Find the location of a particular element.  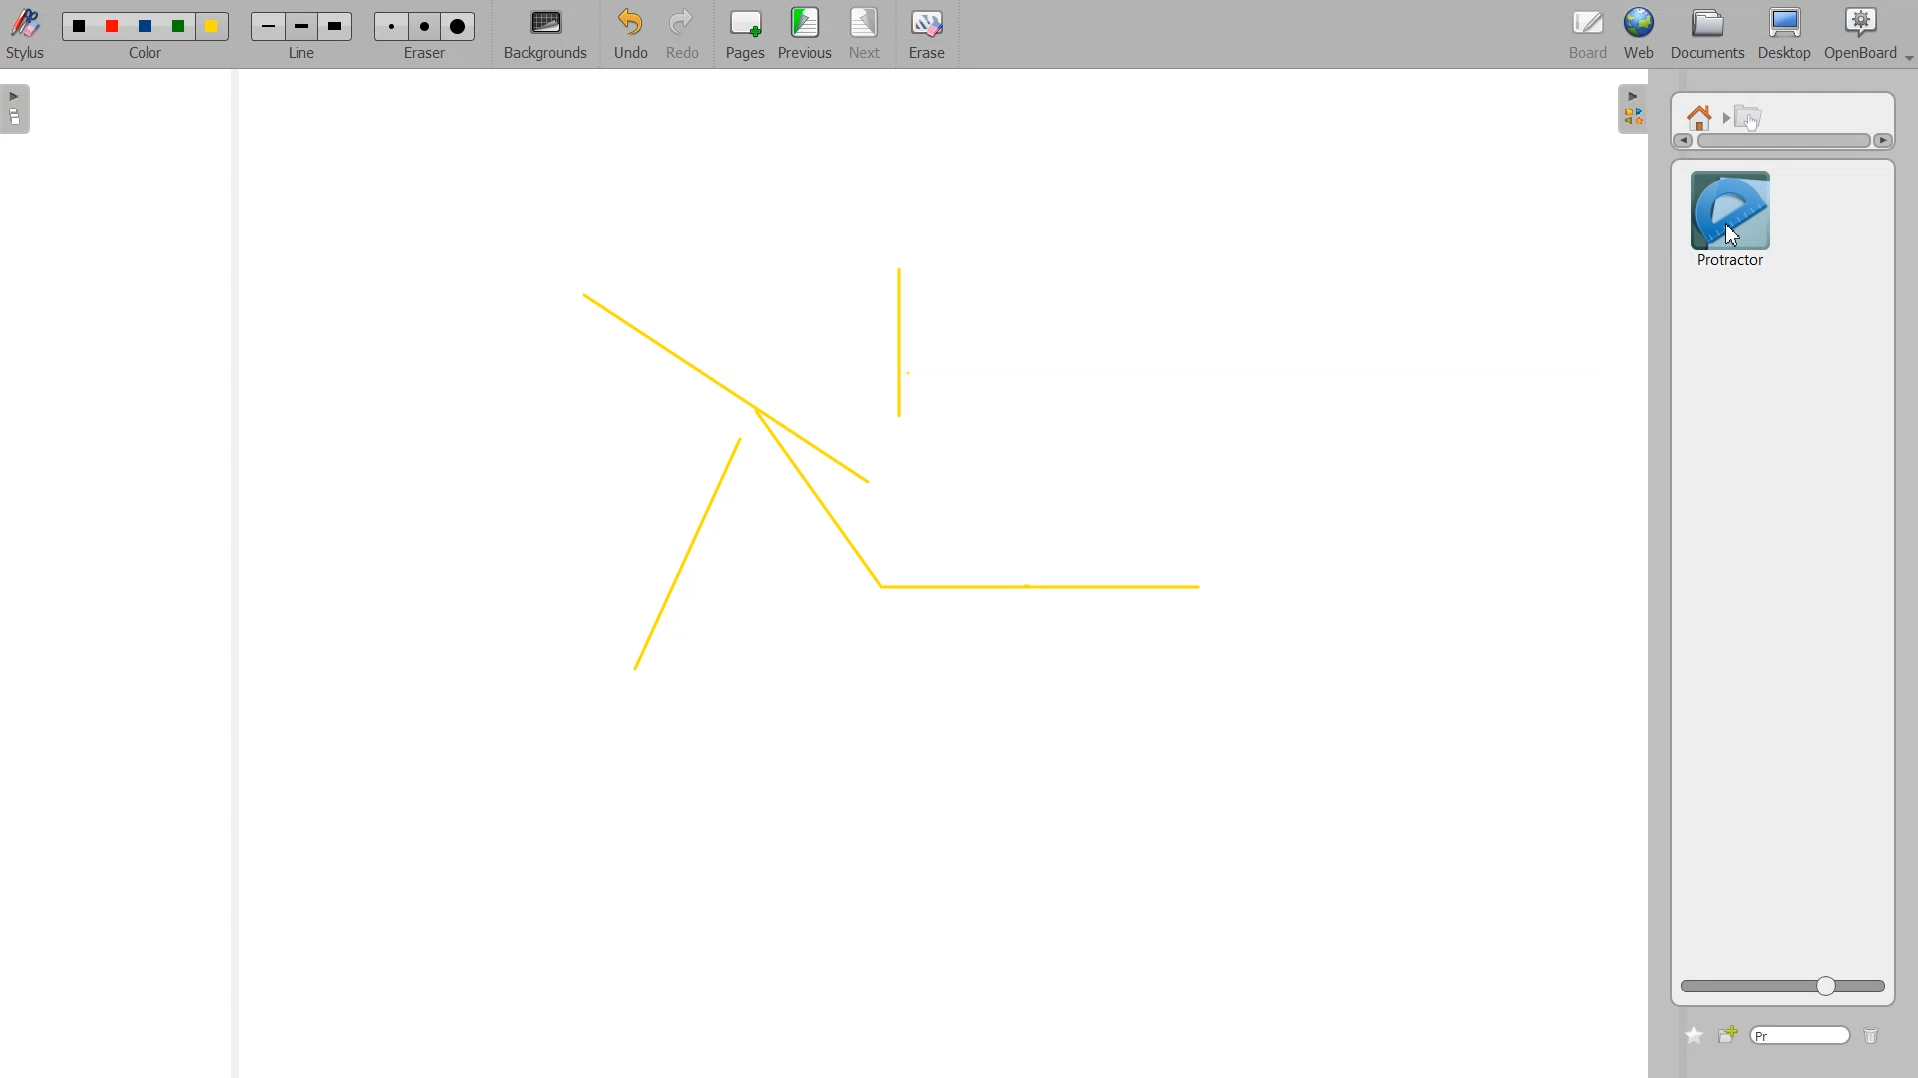

Stylus is located at coordinates (28, 33).